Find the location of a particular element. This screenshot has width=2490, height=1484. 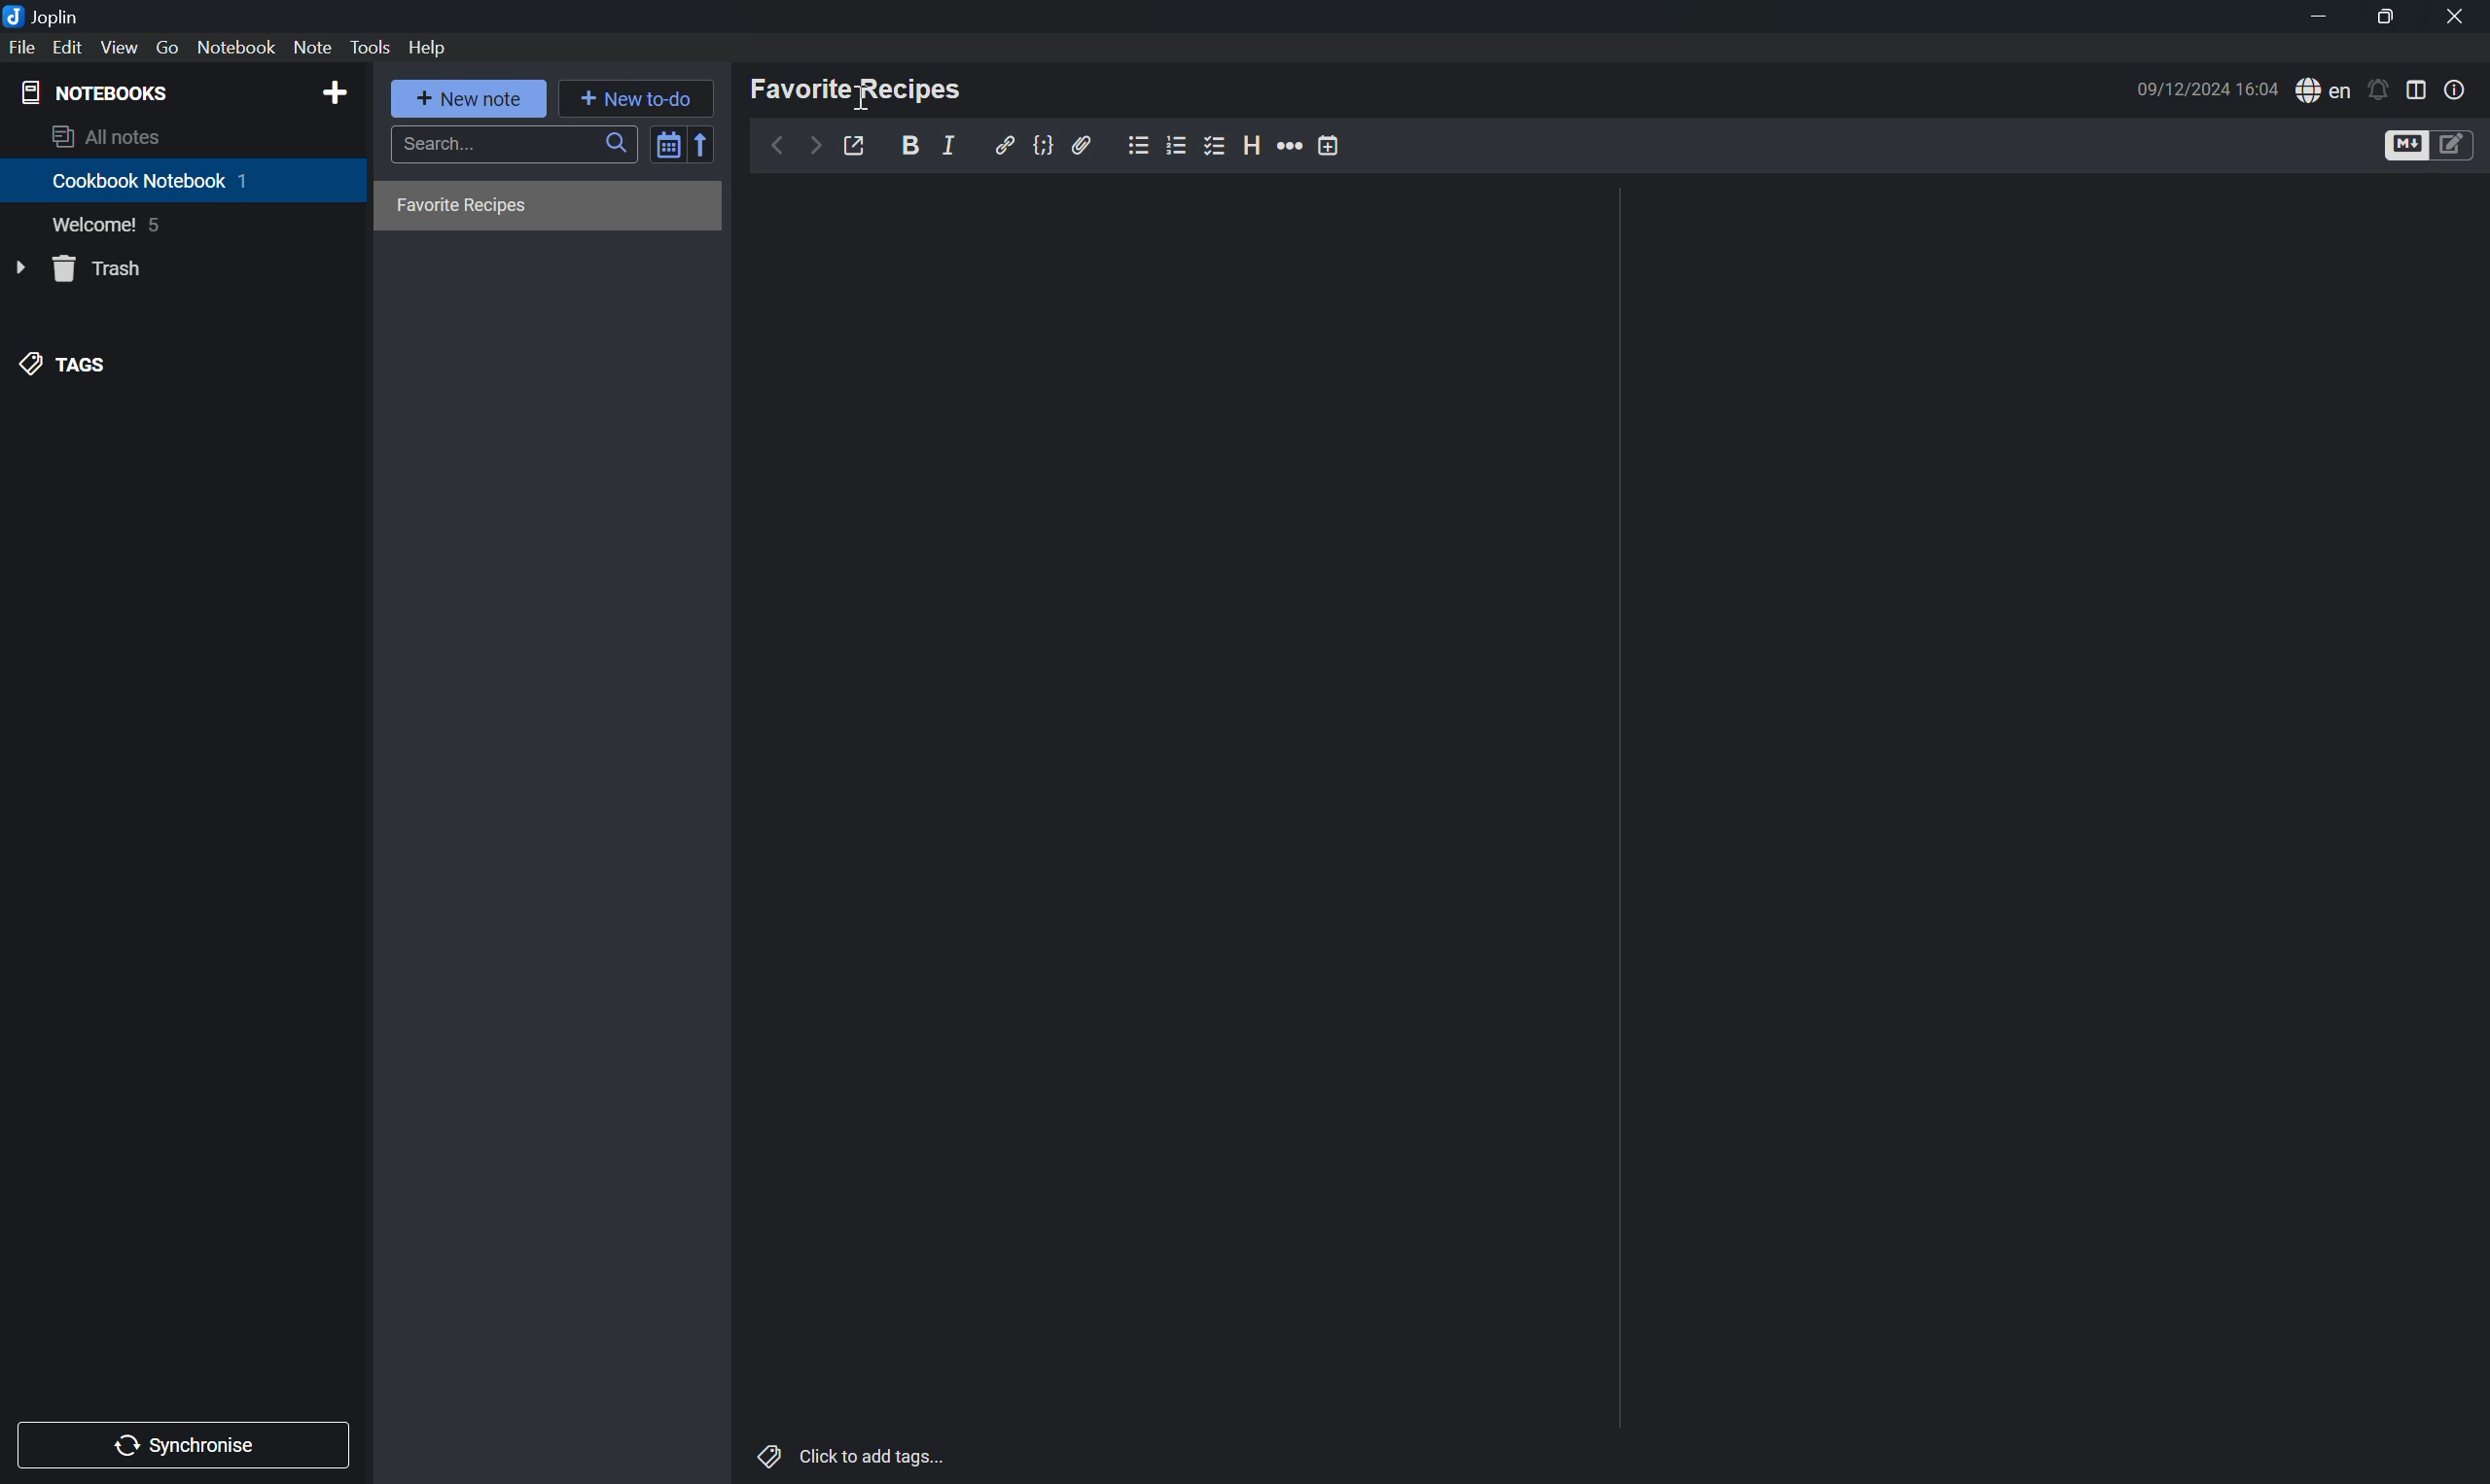

09/12/2024 16:03 is located at coordinates (2205, 89).